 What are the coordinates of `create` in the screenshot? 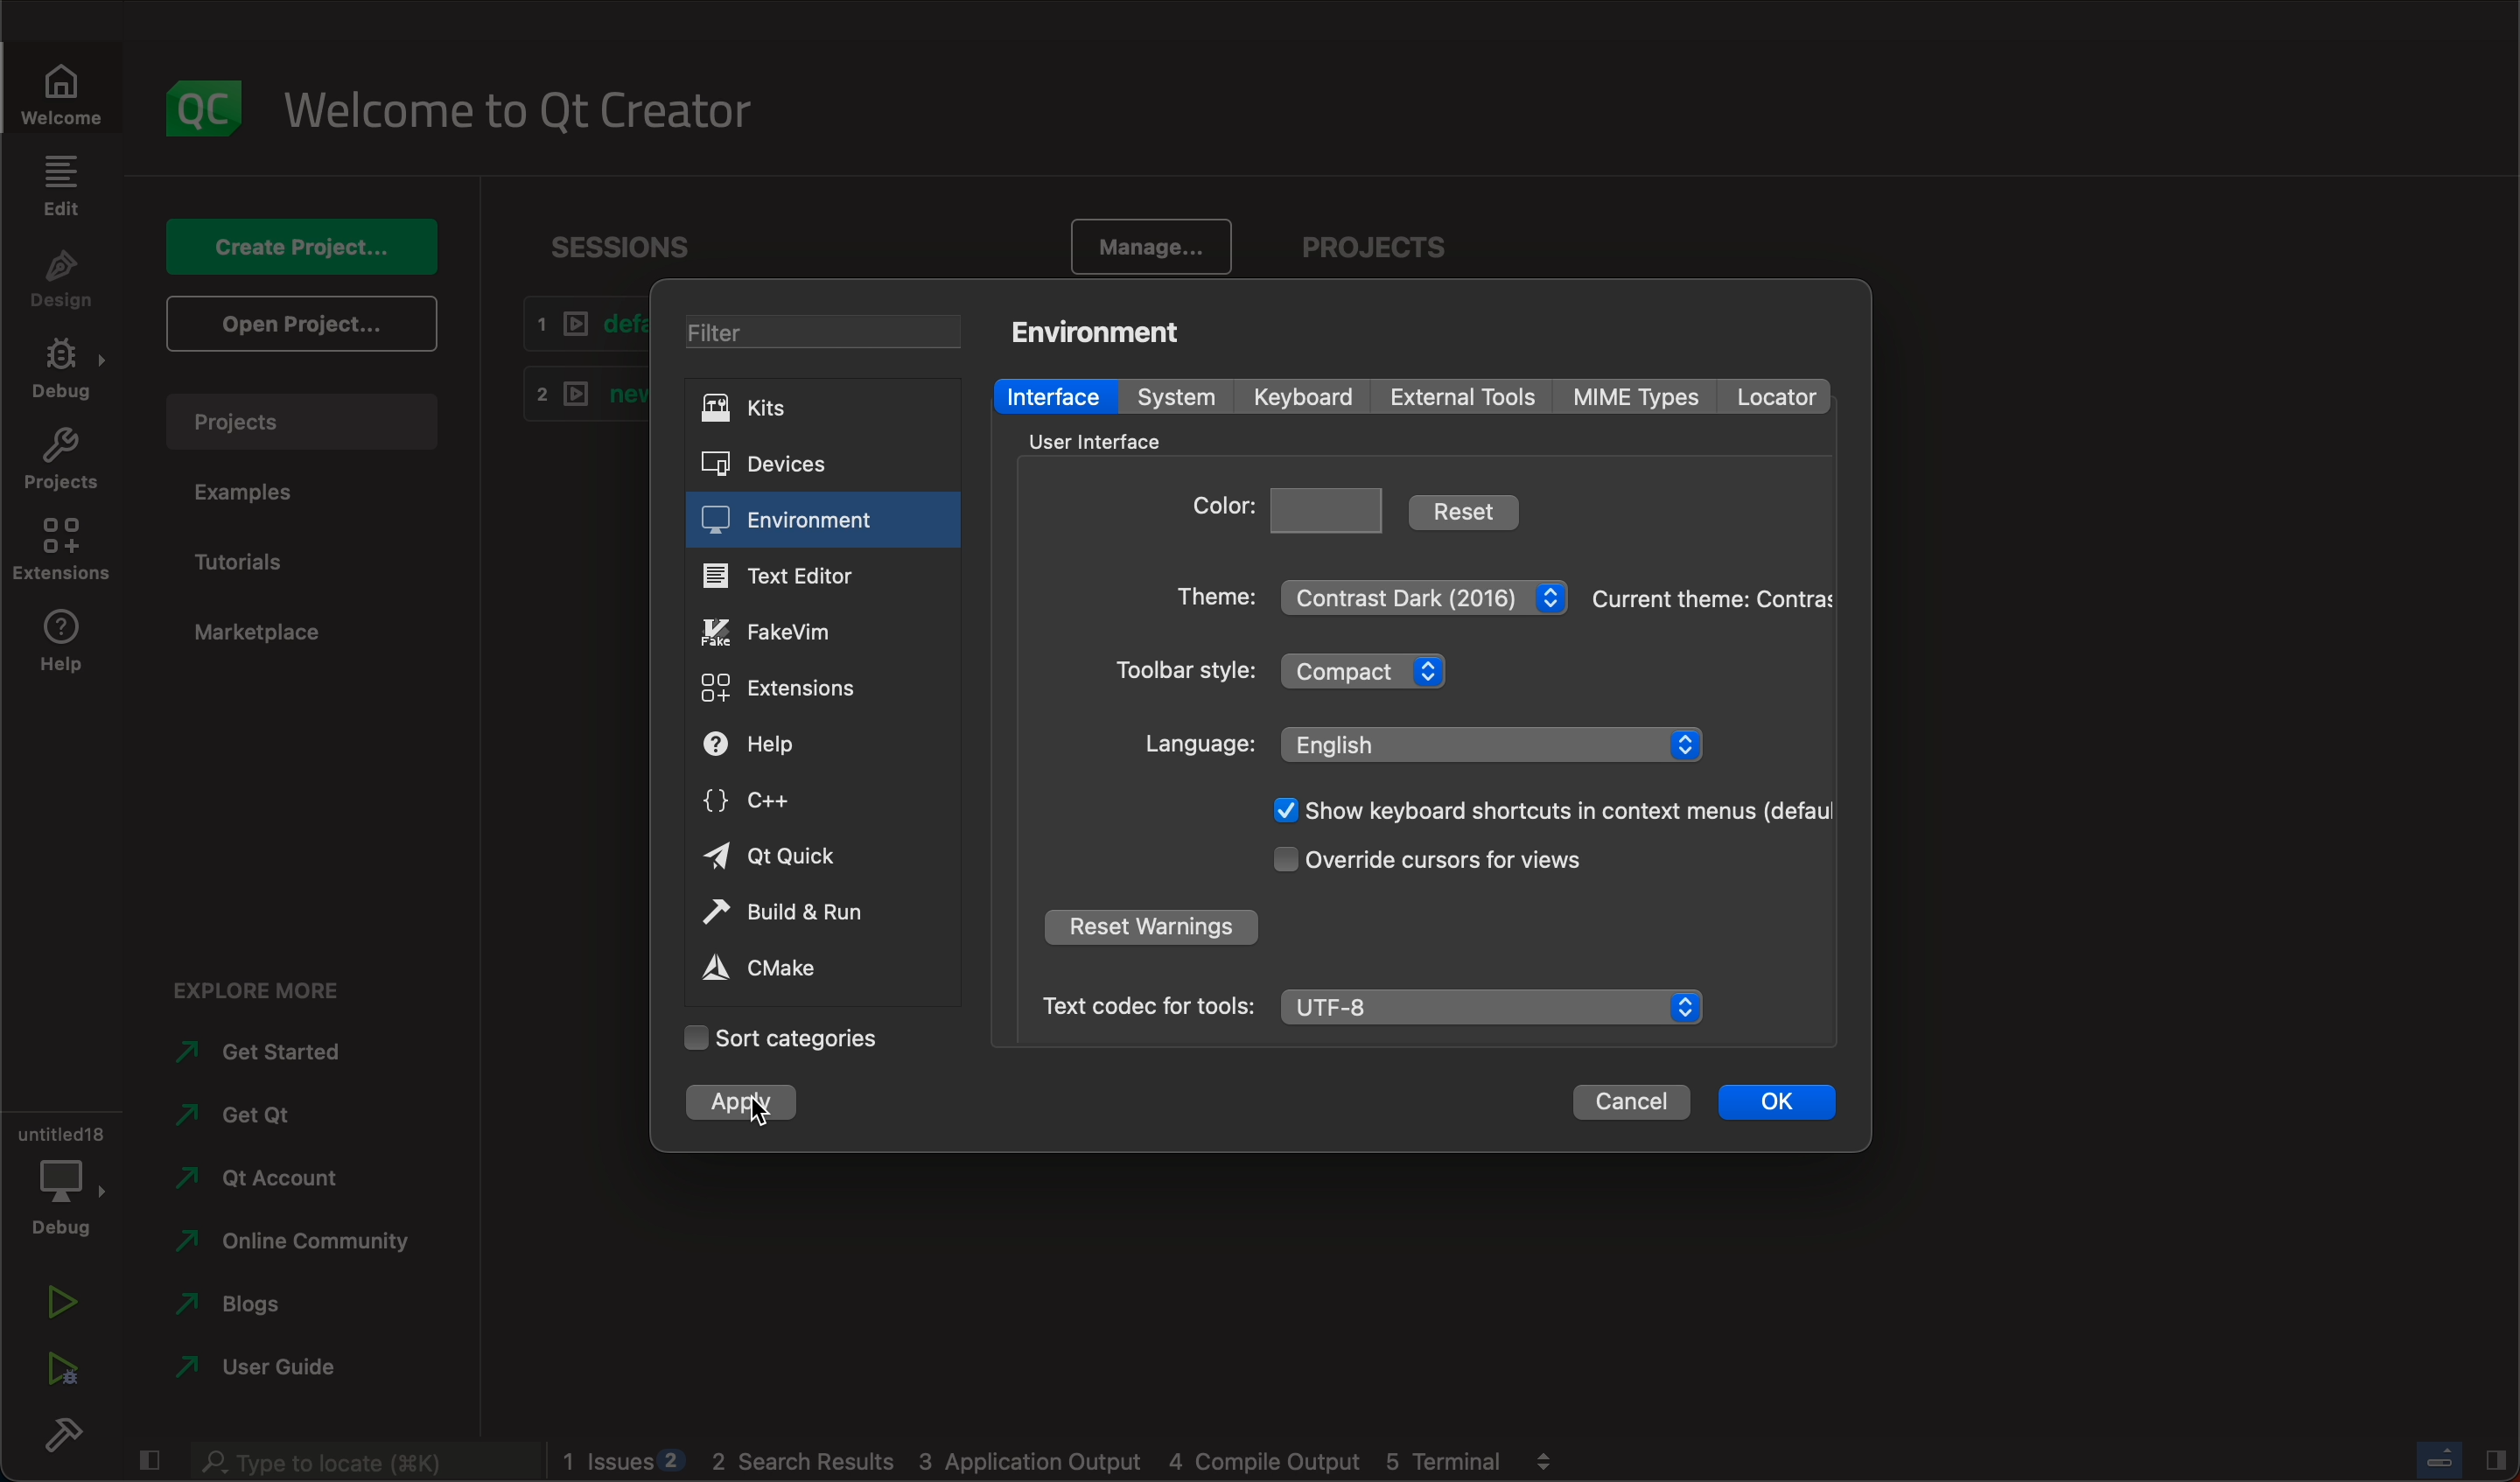 It's located at (309, 251).